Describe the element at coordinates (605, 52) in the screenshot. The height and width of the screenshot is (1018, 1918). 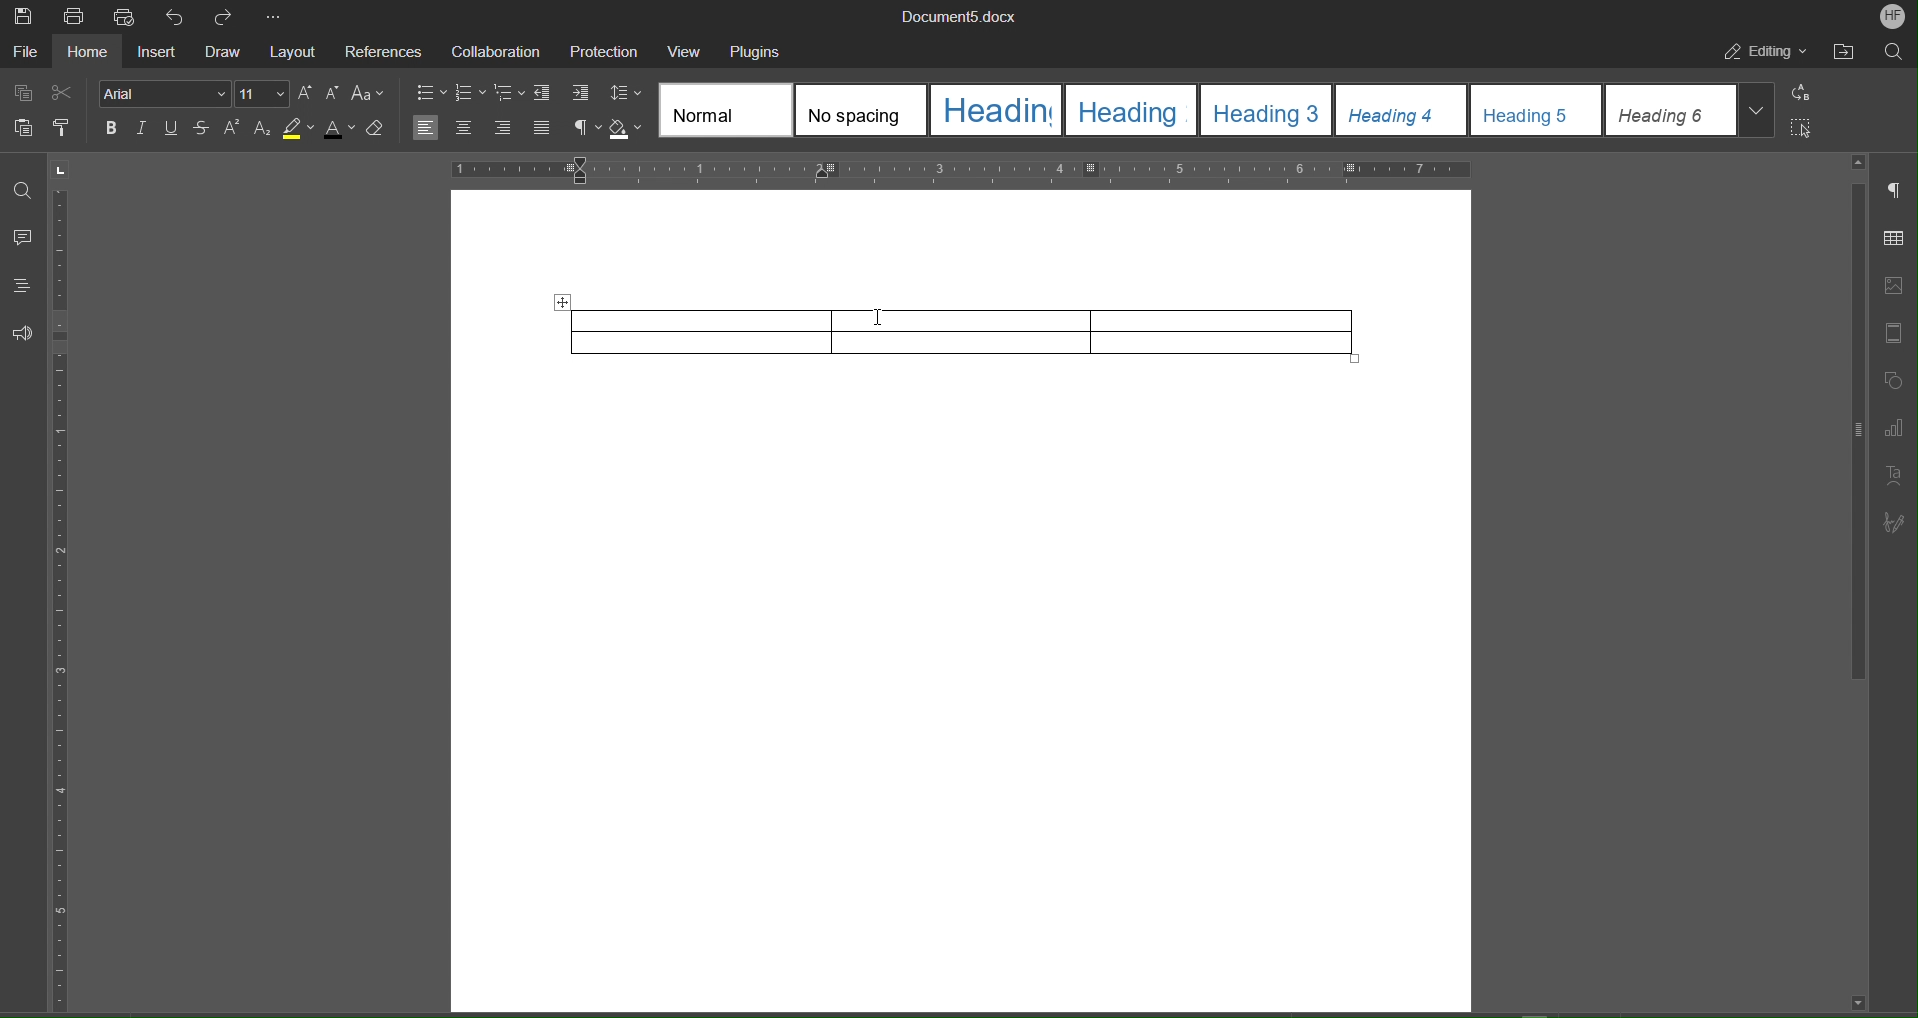
I see `Protection` at that location.